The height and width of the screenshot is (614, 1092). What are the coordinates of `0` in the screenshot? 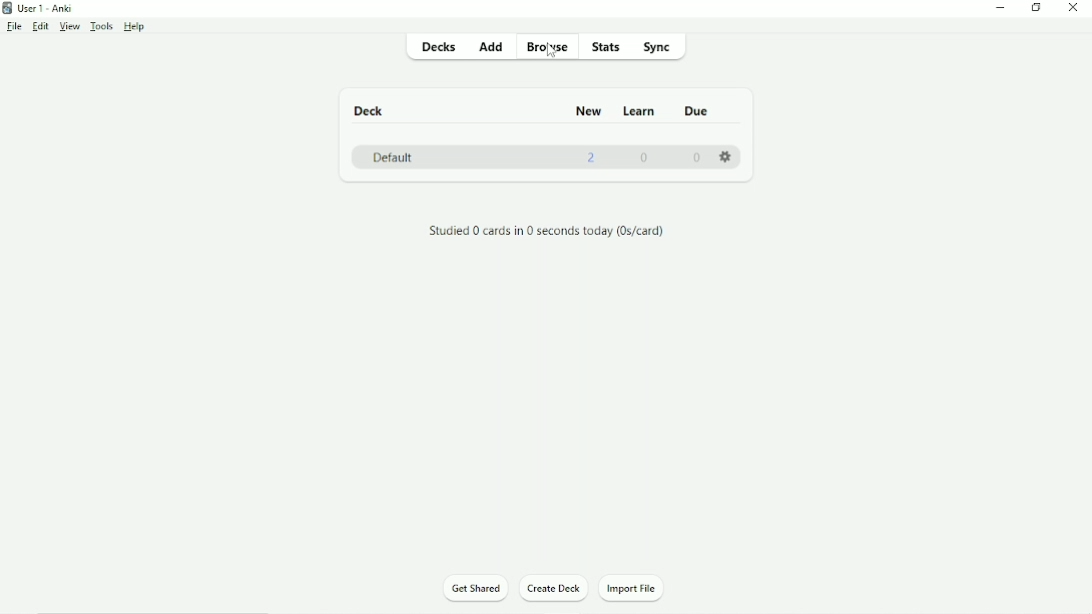 It's located at (643, 158).